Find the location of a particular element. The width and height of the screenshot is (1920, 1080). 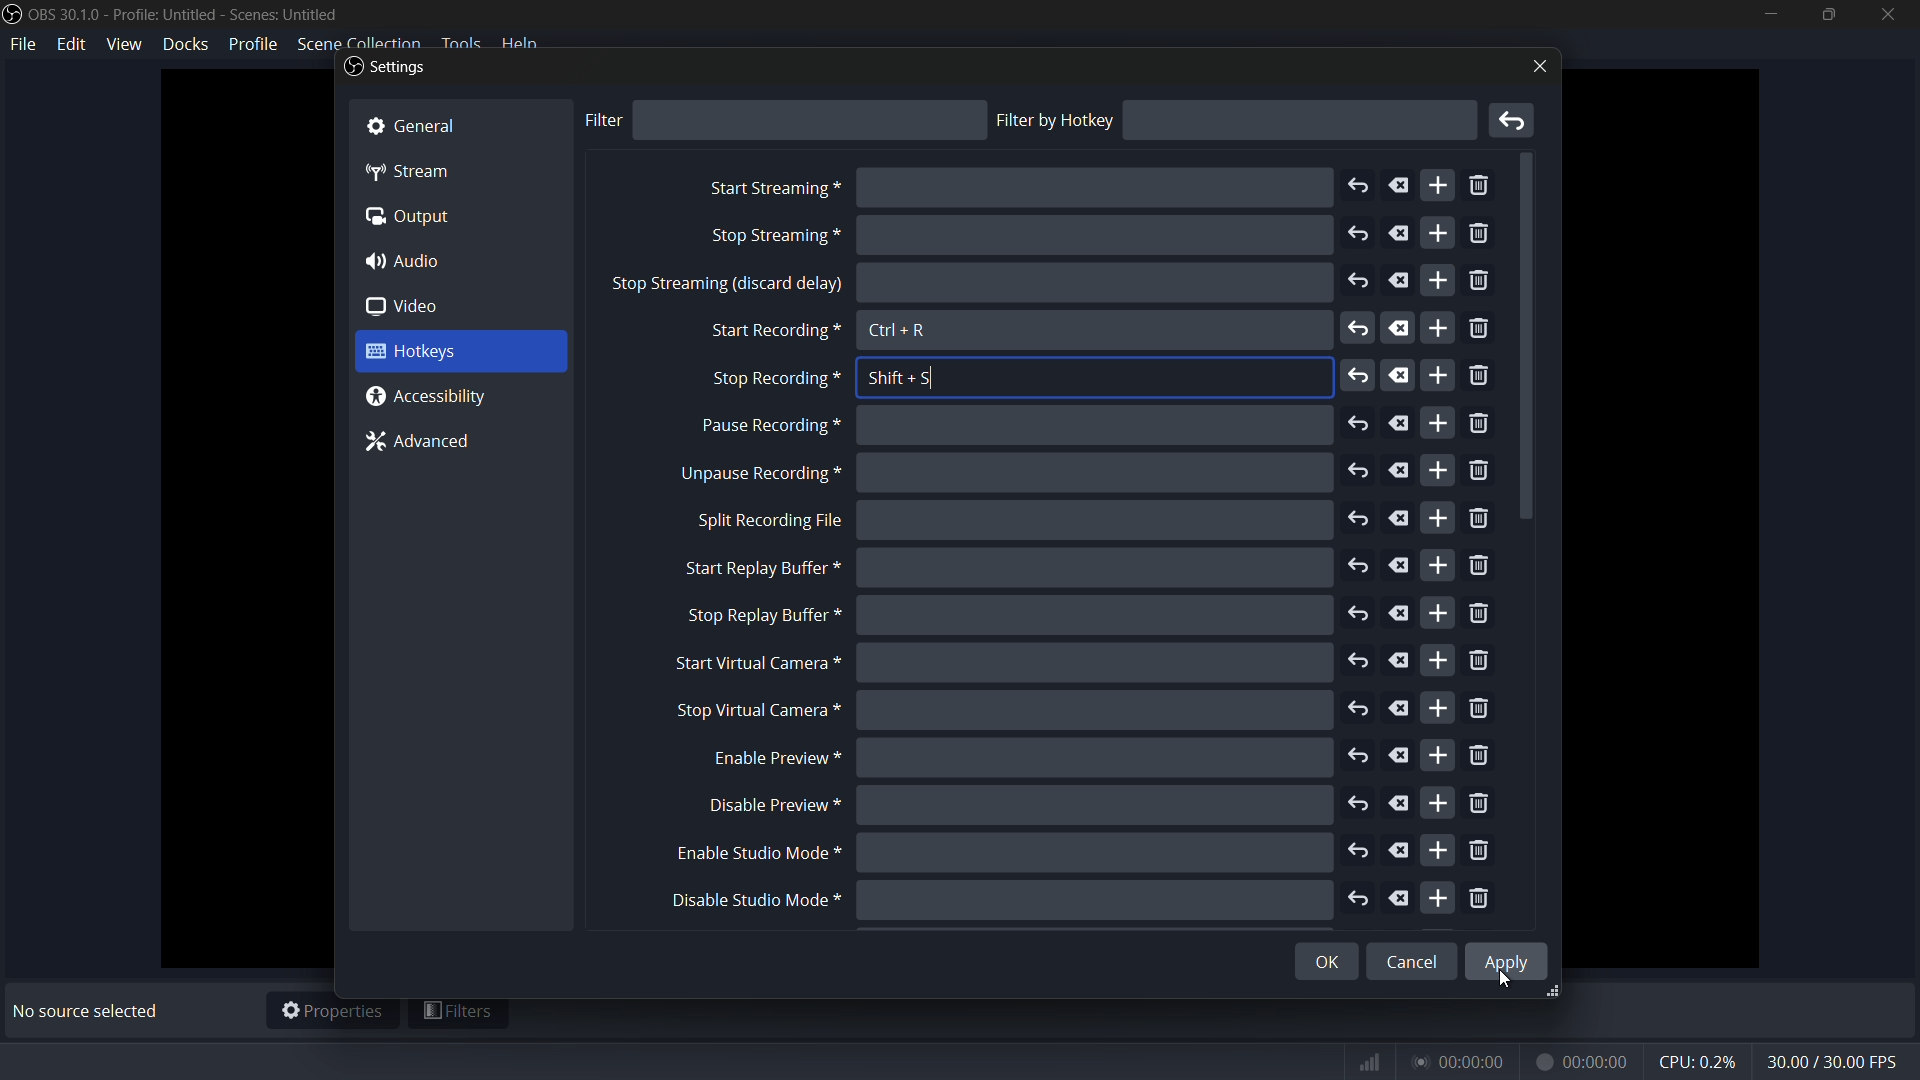

delete is located at coordinates (1401, 851).